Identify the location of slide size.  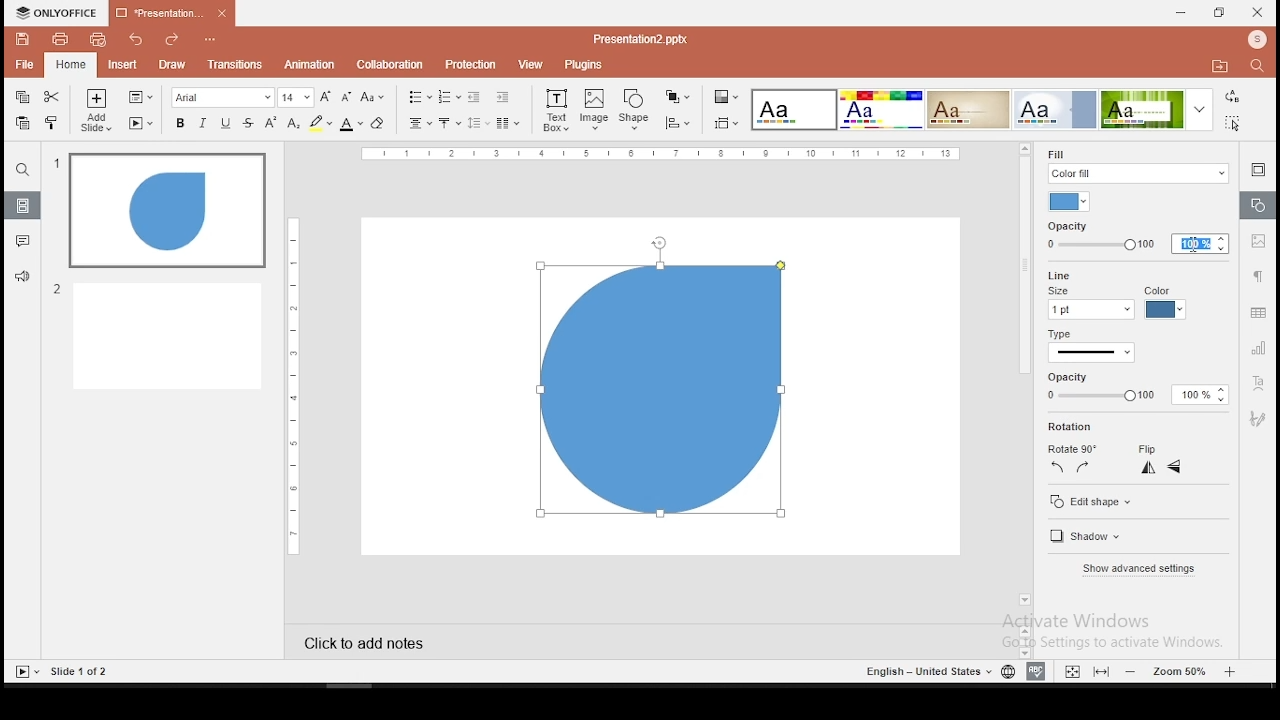
(724, 124).